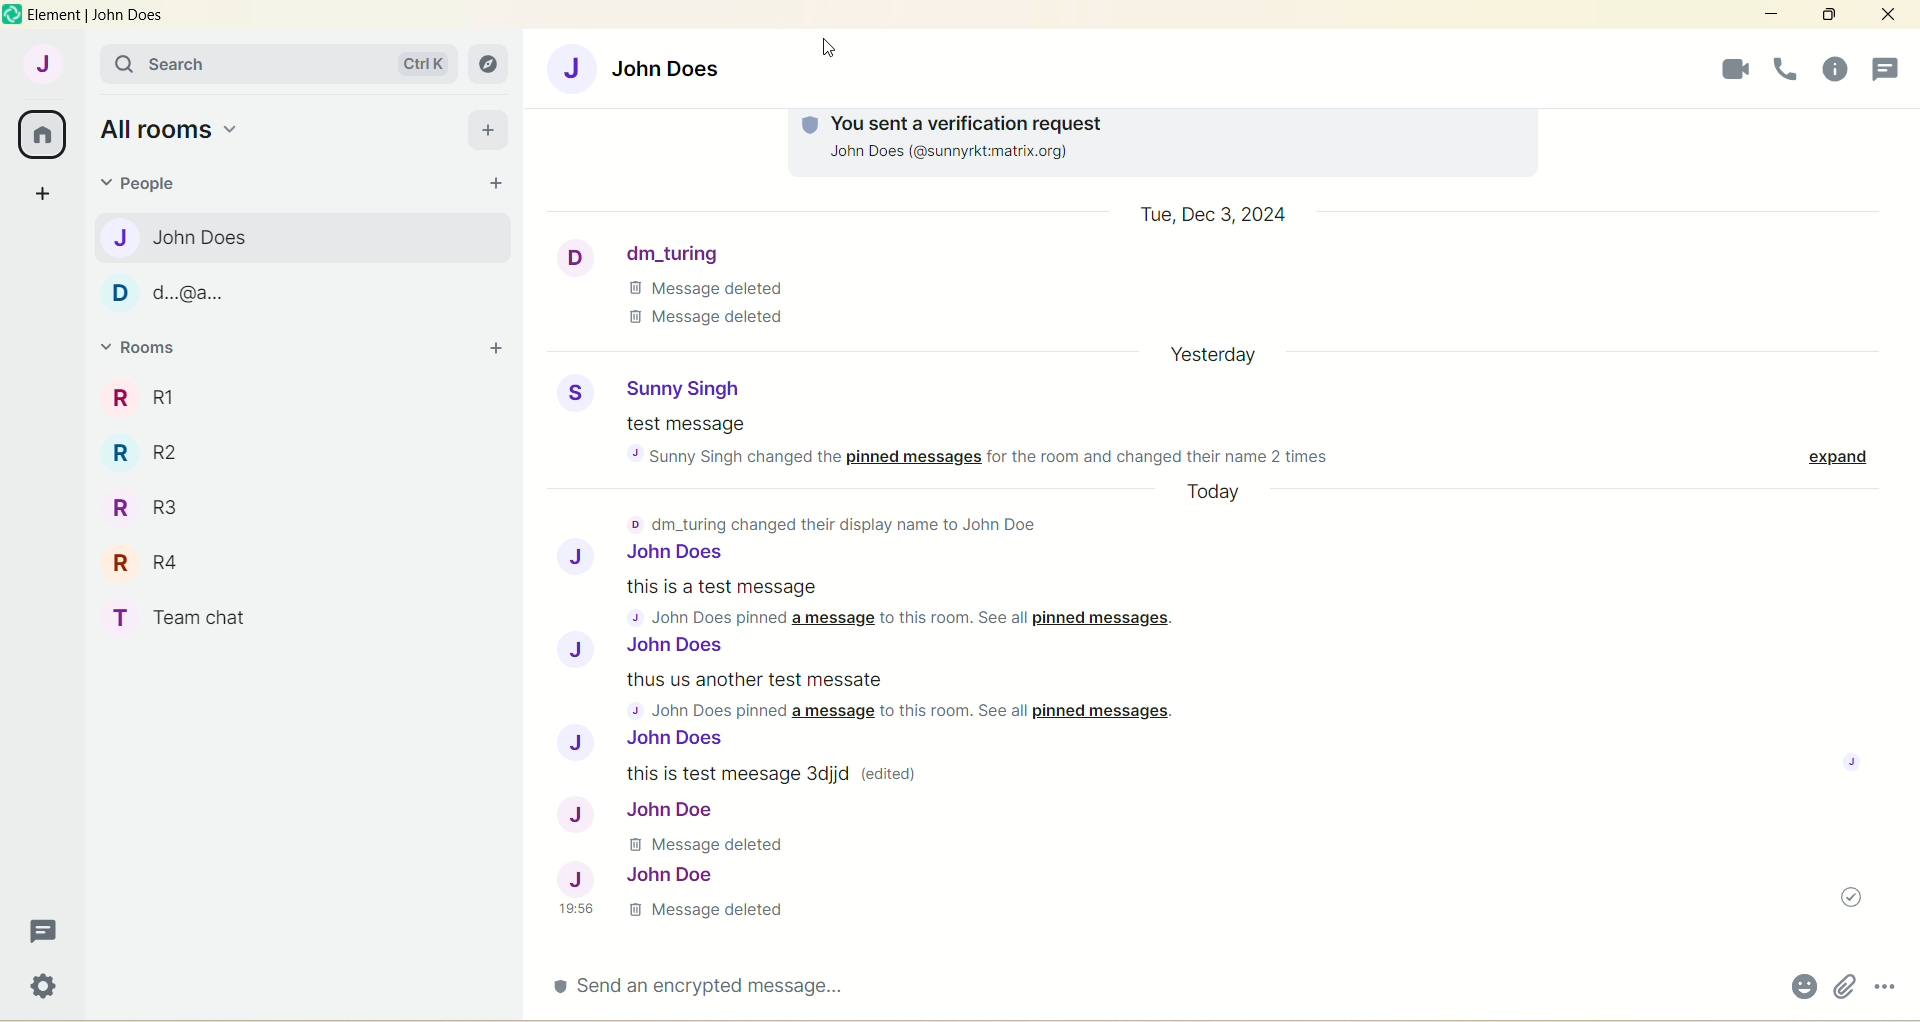 The image size is (1920, 1022). I want to click on create a space, so click(44, 195).